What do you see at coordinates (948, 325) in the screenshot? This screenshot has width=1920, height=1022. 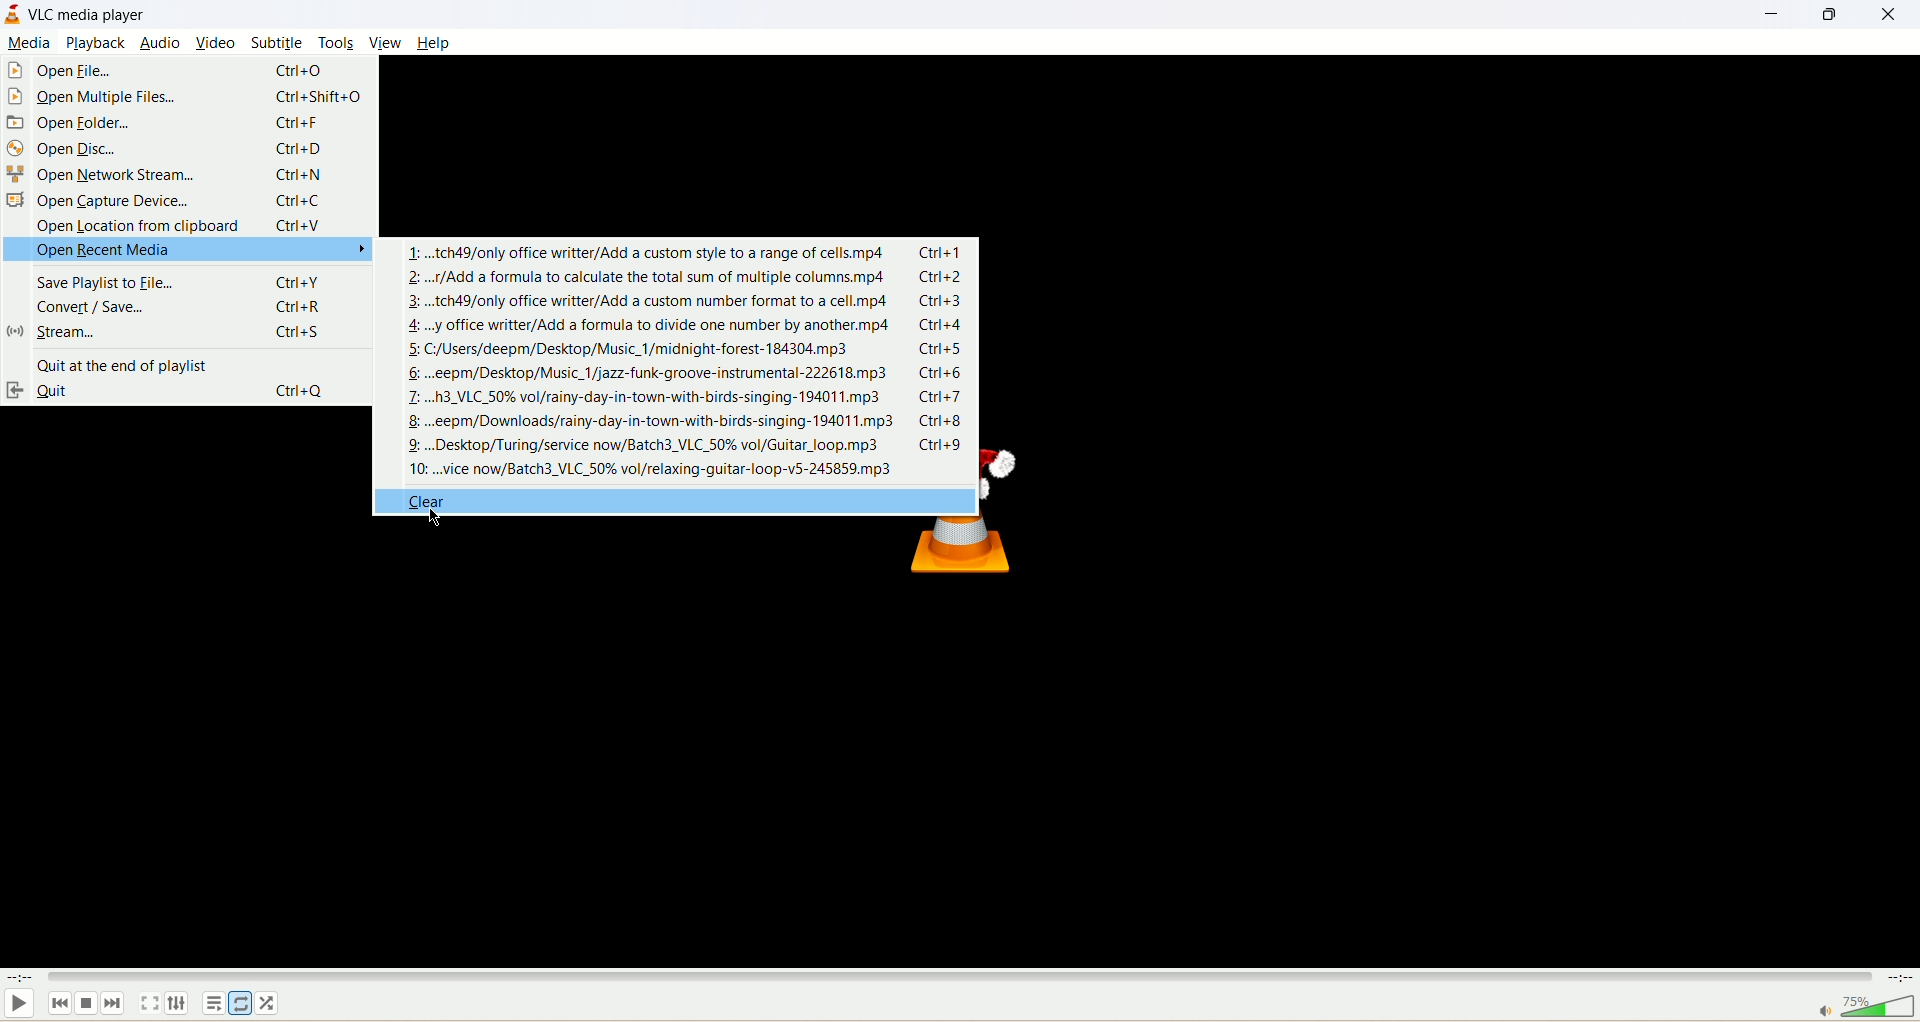 I see `ctrl+4` at bounding box center [948, 325].